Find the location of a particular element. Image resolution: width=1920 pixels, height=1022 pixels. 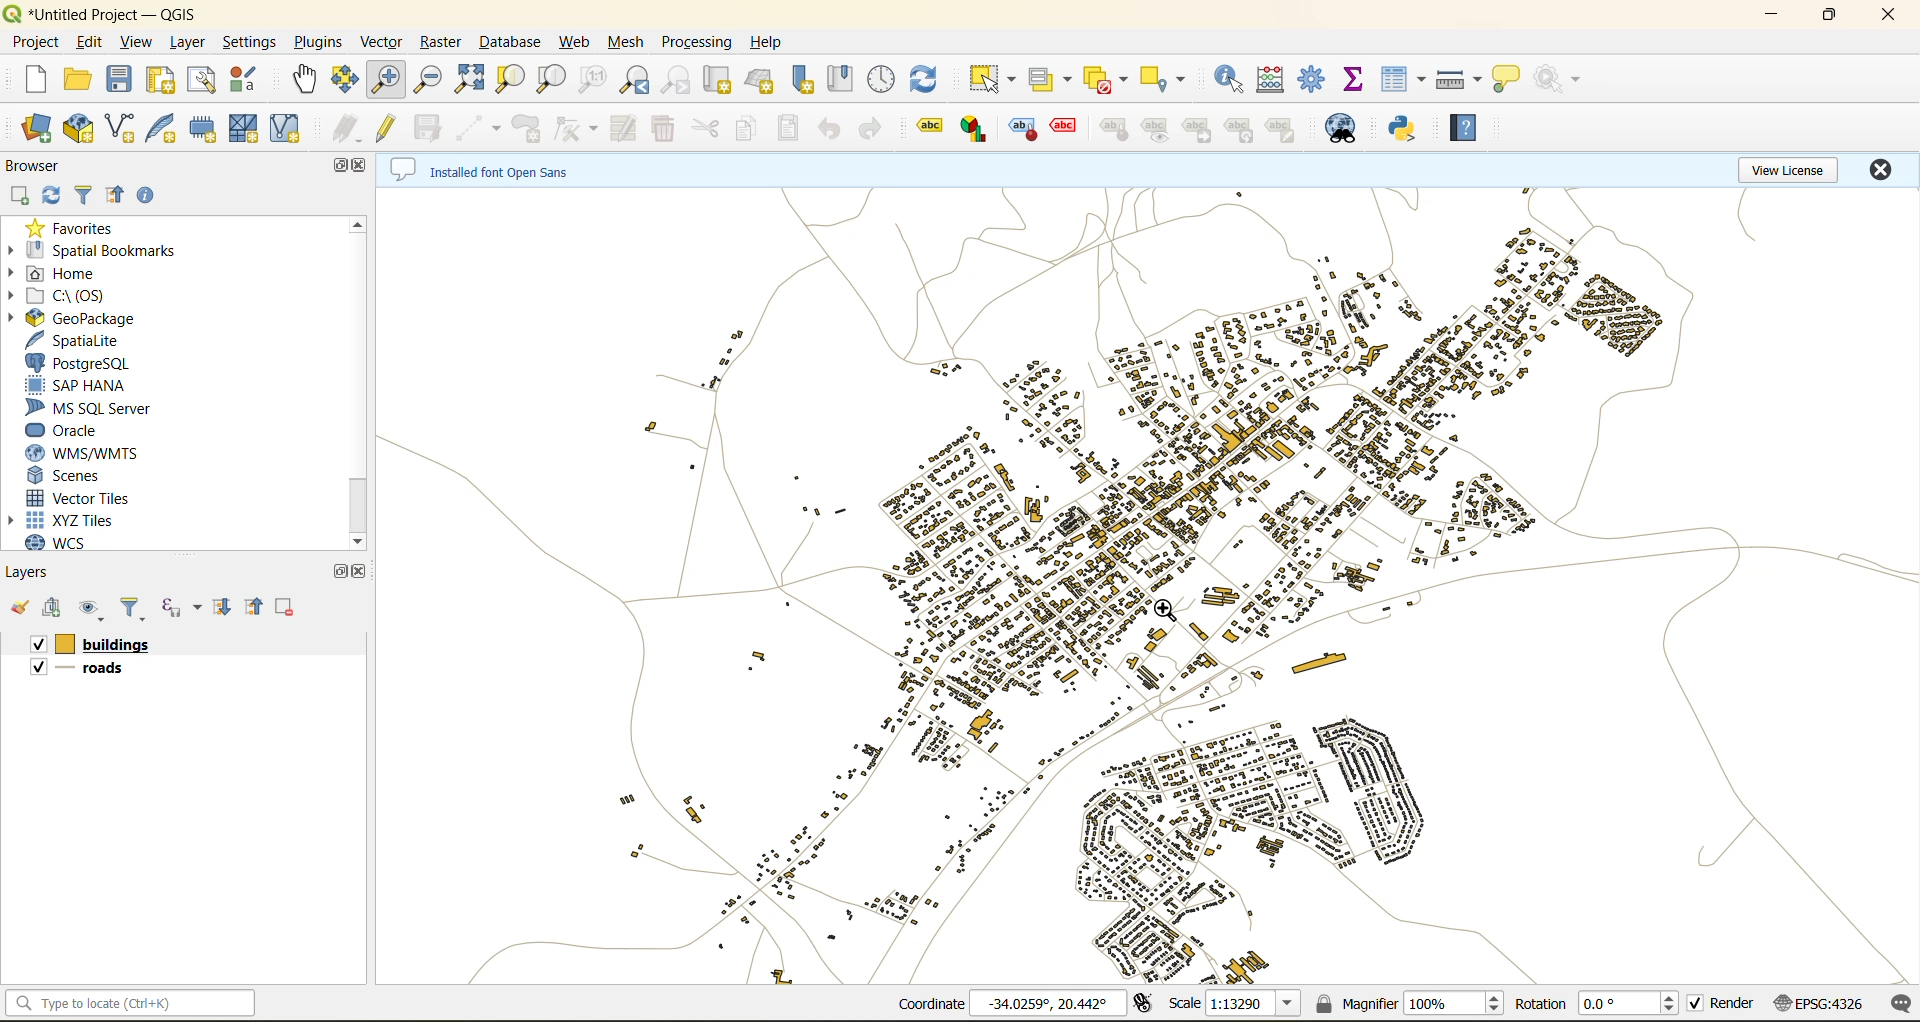

new shapefile layer is located at coordinates (124, 128).